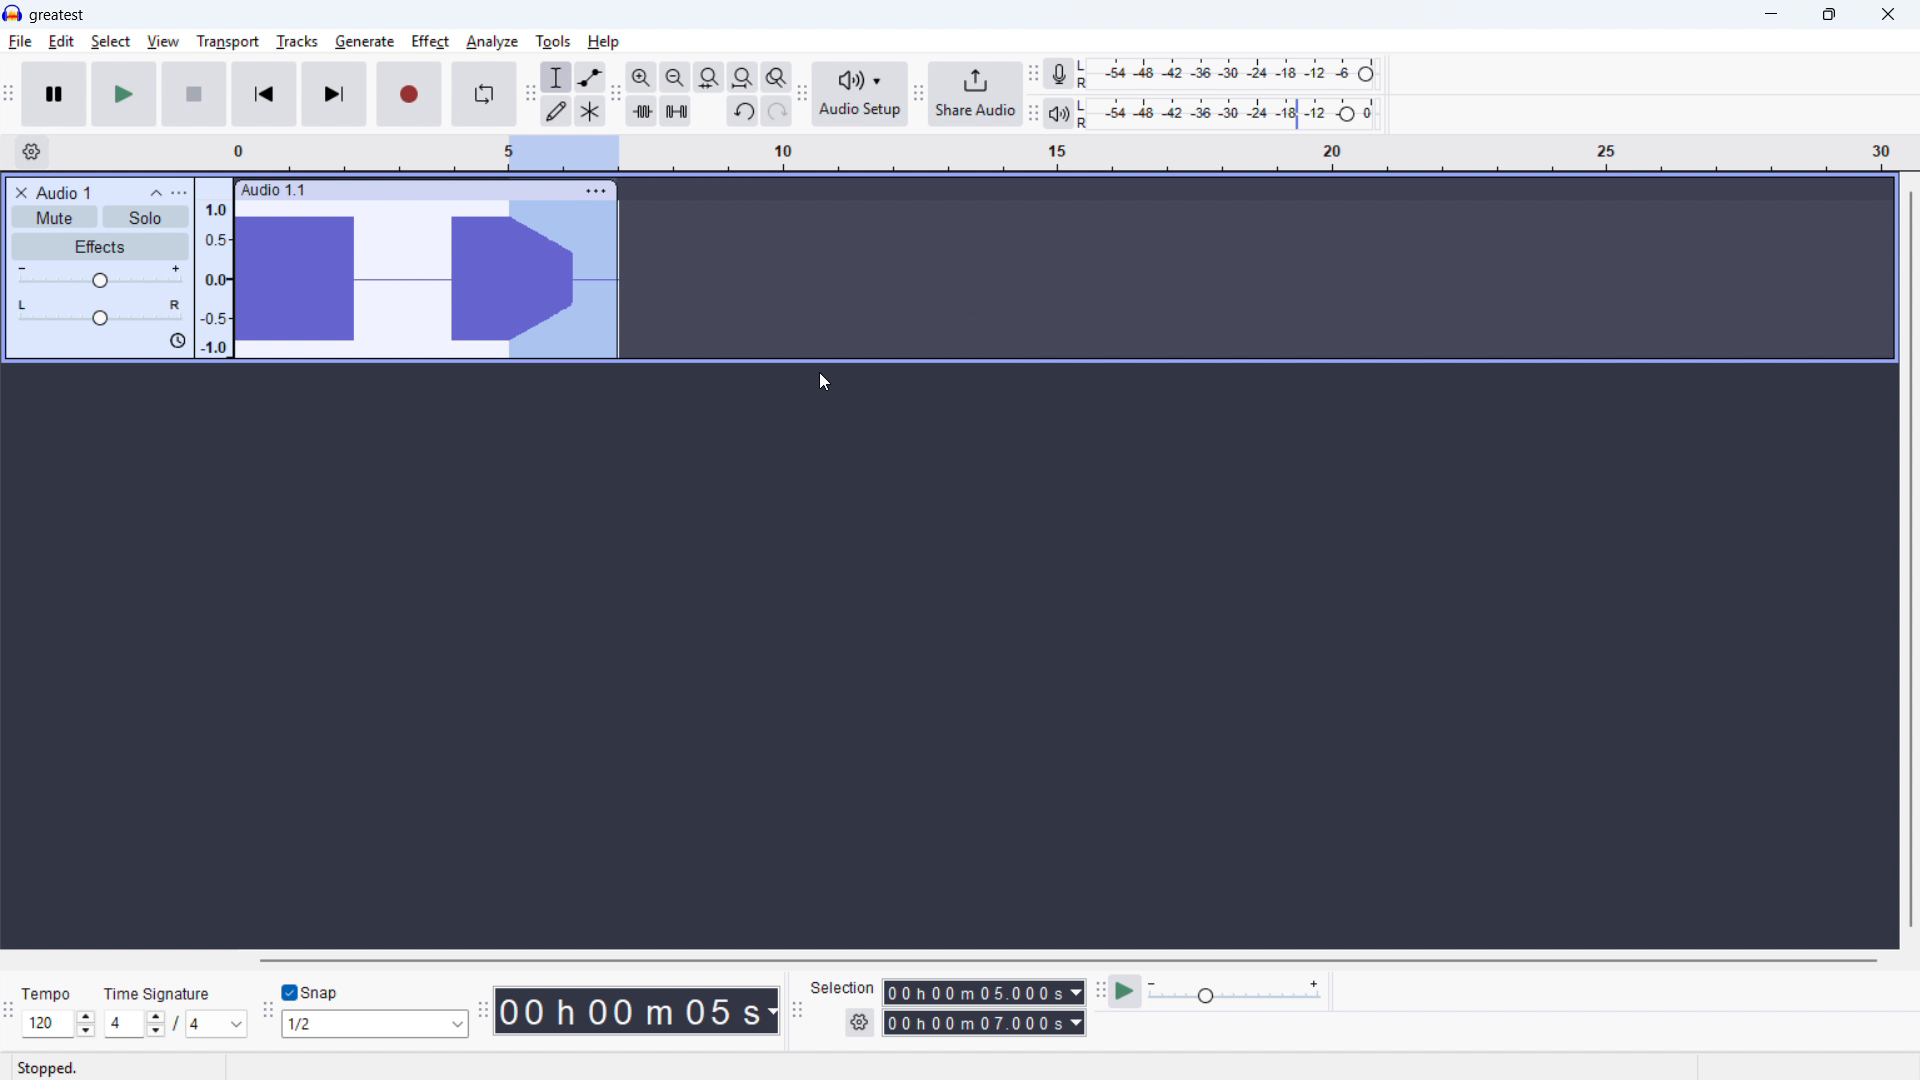  What do you see at coordinates (775, 111) in the screenshot?
I see `Redo ` at bounding box center [775, 111].